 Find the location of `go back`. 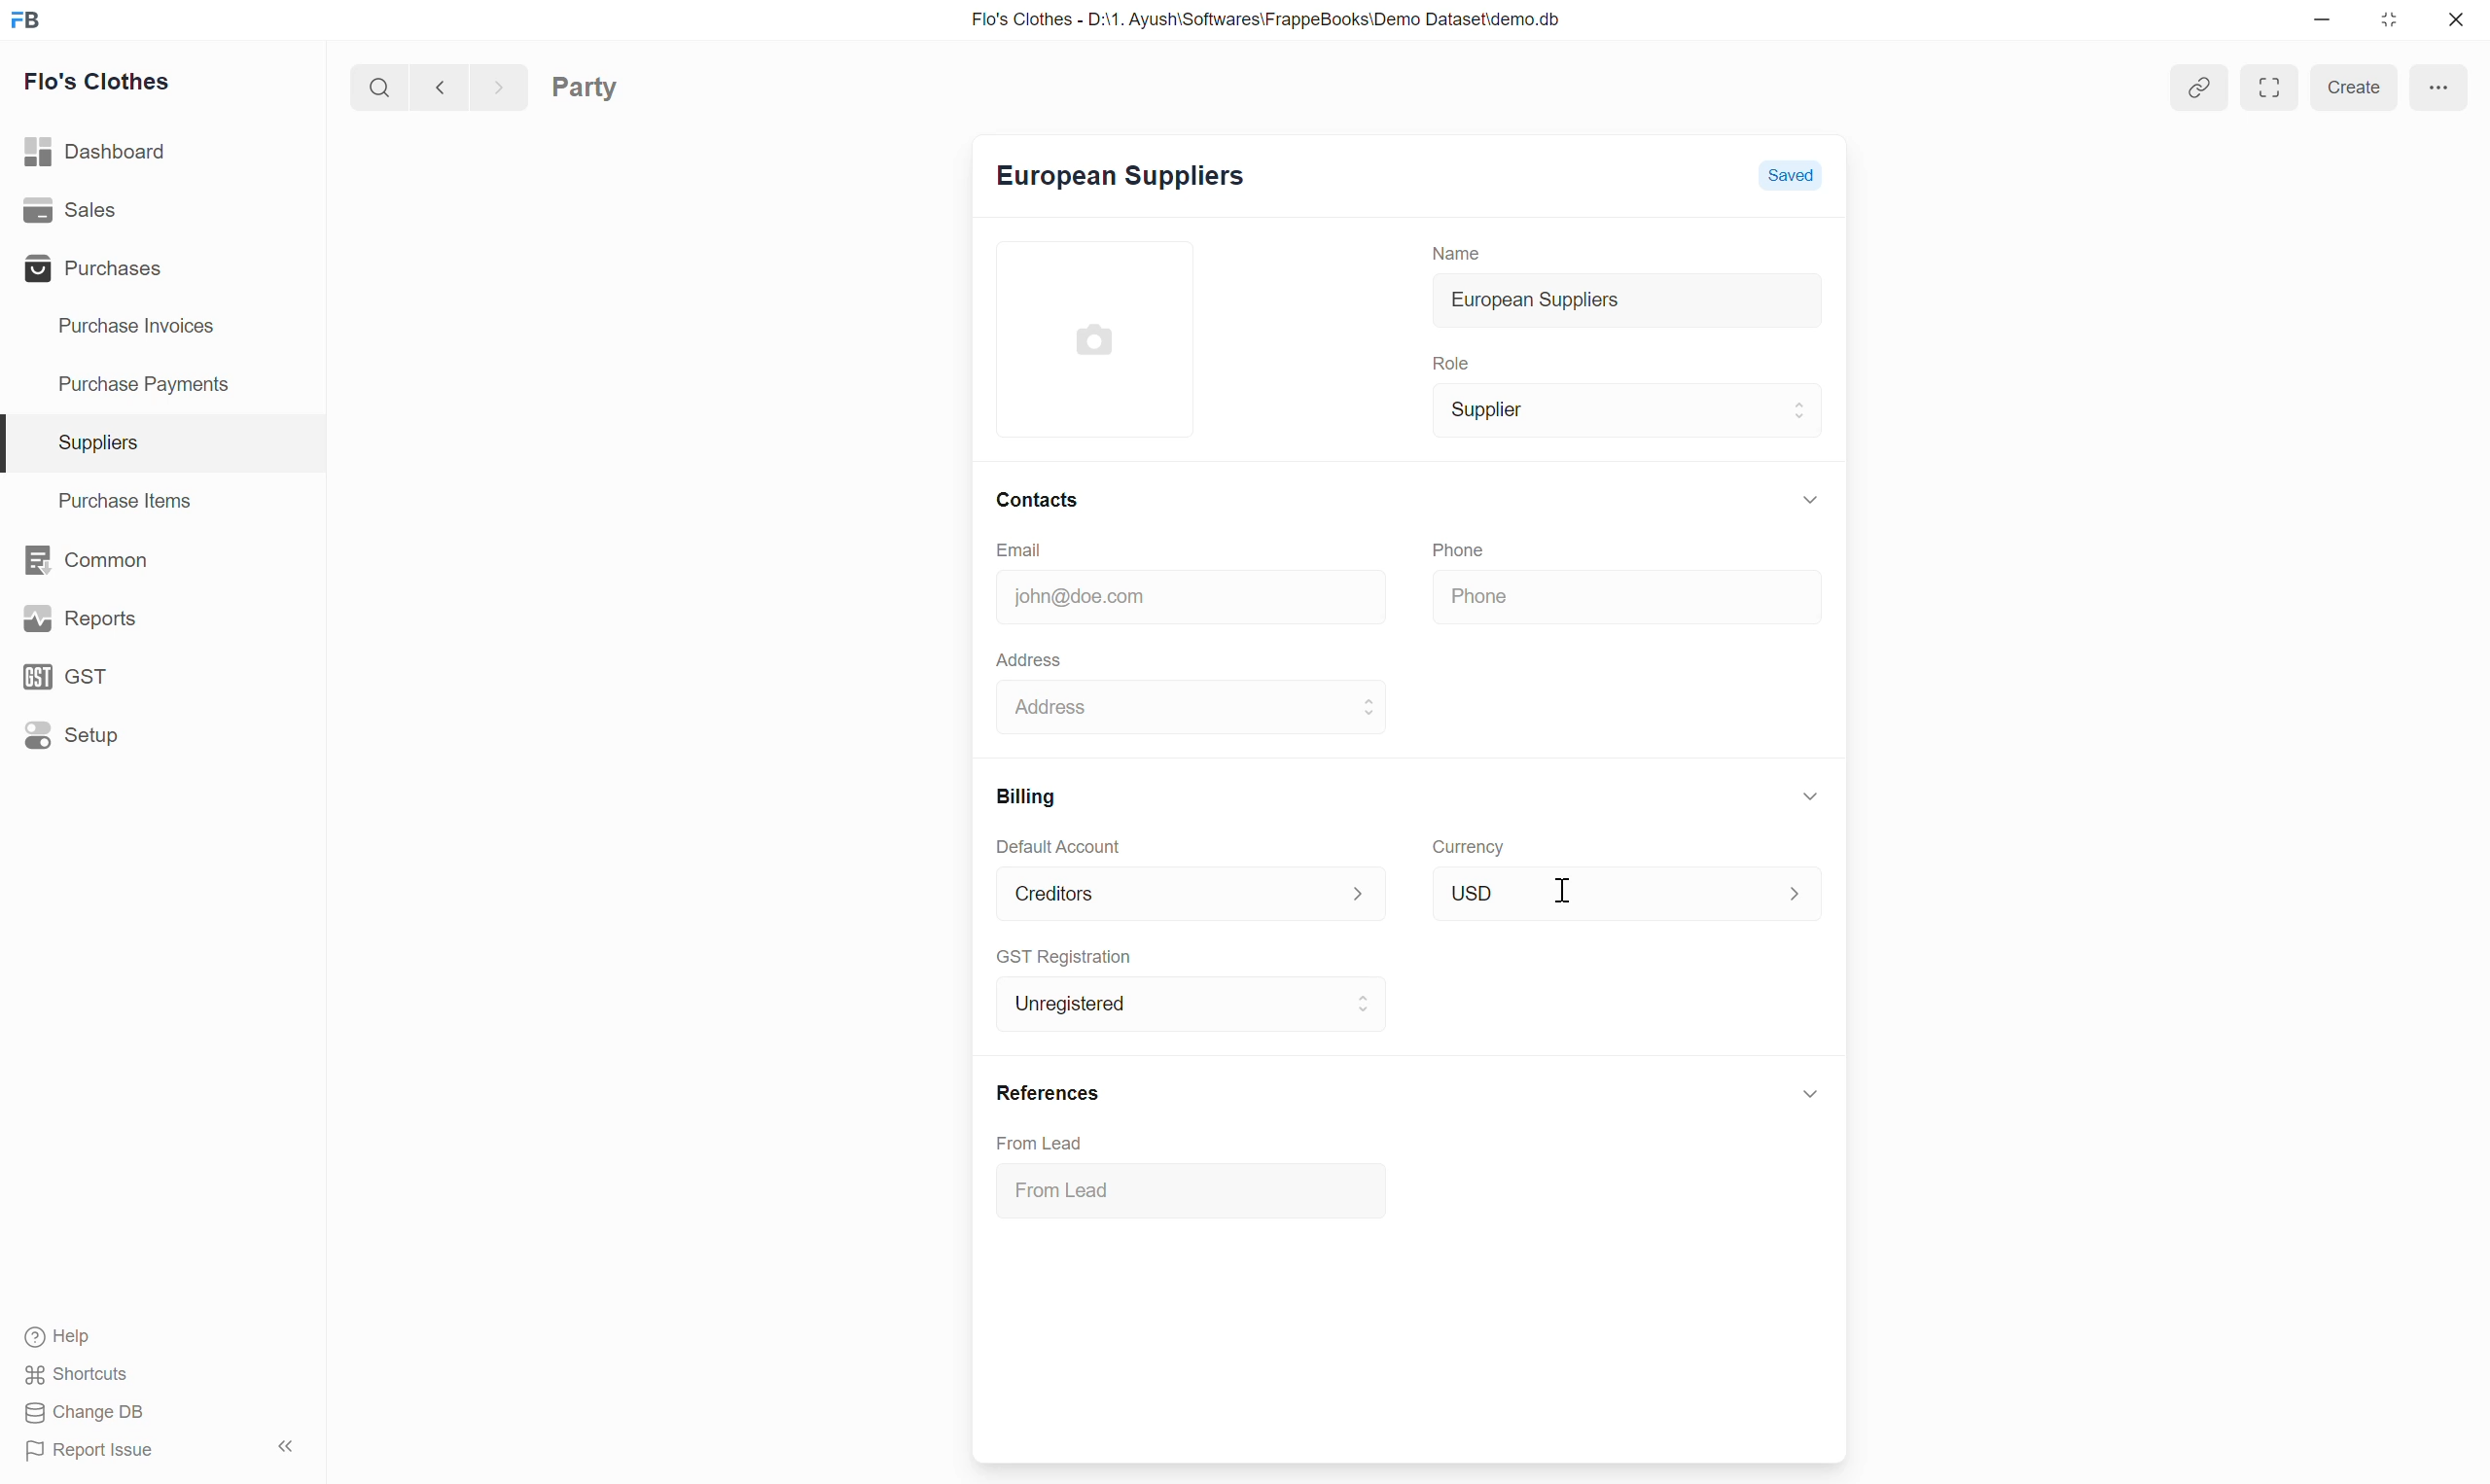

go back is located at coordinates (433, 85).